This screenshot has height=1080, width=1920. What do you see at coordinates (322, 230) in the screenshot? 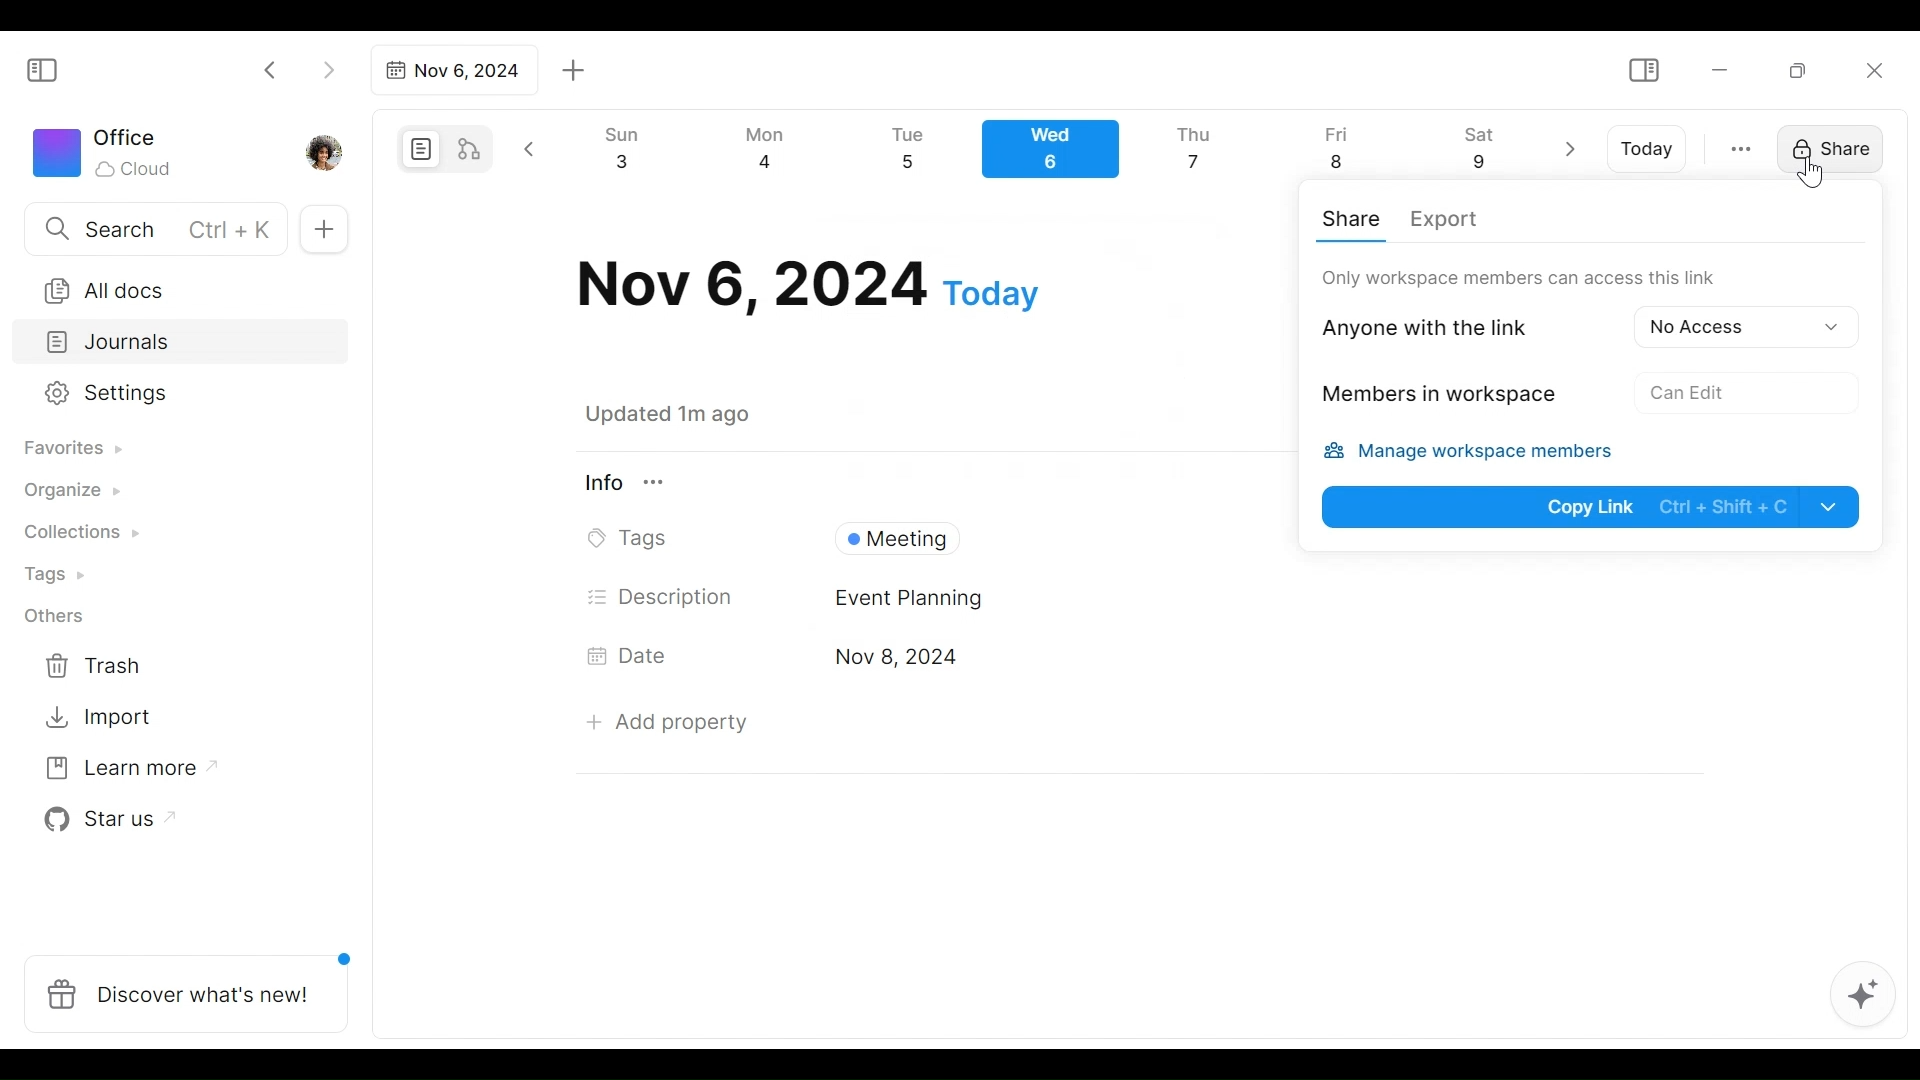
I see `Add new ` at bounding box center [322, 230].